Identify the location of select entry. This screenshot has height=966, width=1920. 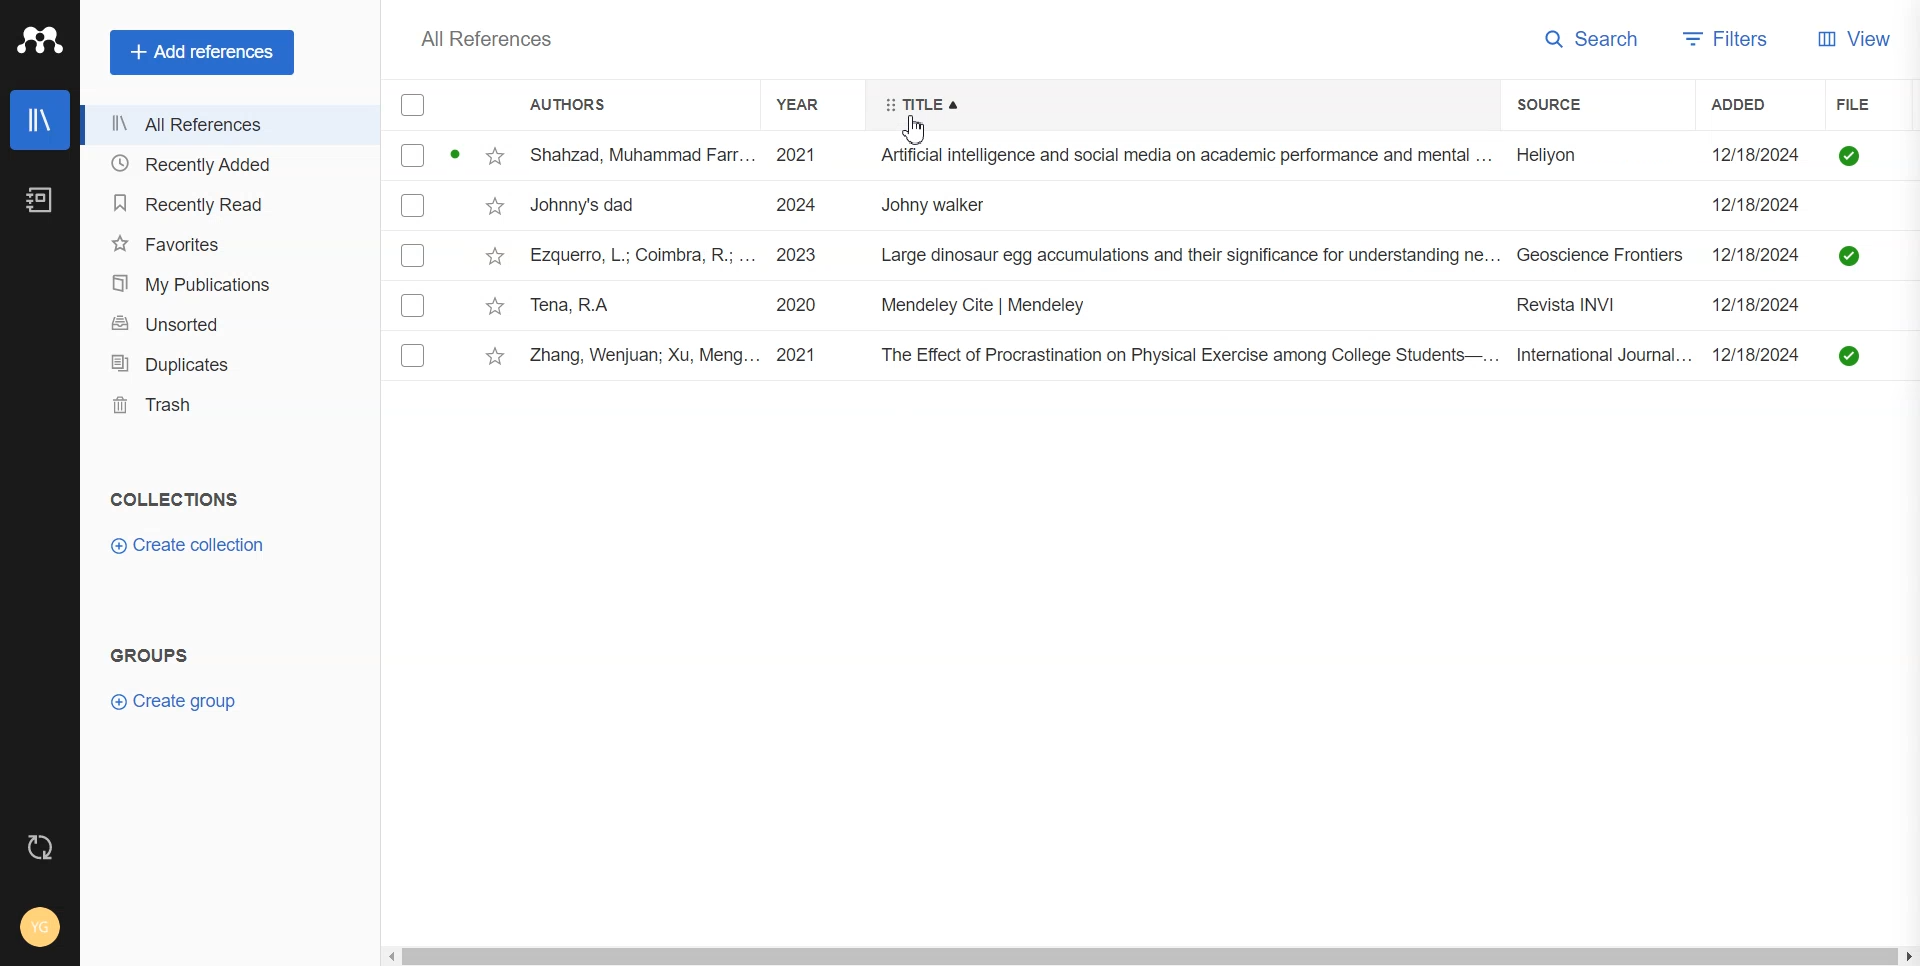
(412, 305).